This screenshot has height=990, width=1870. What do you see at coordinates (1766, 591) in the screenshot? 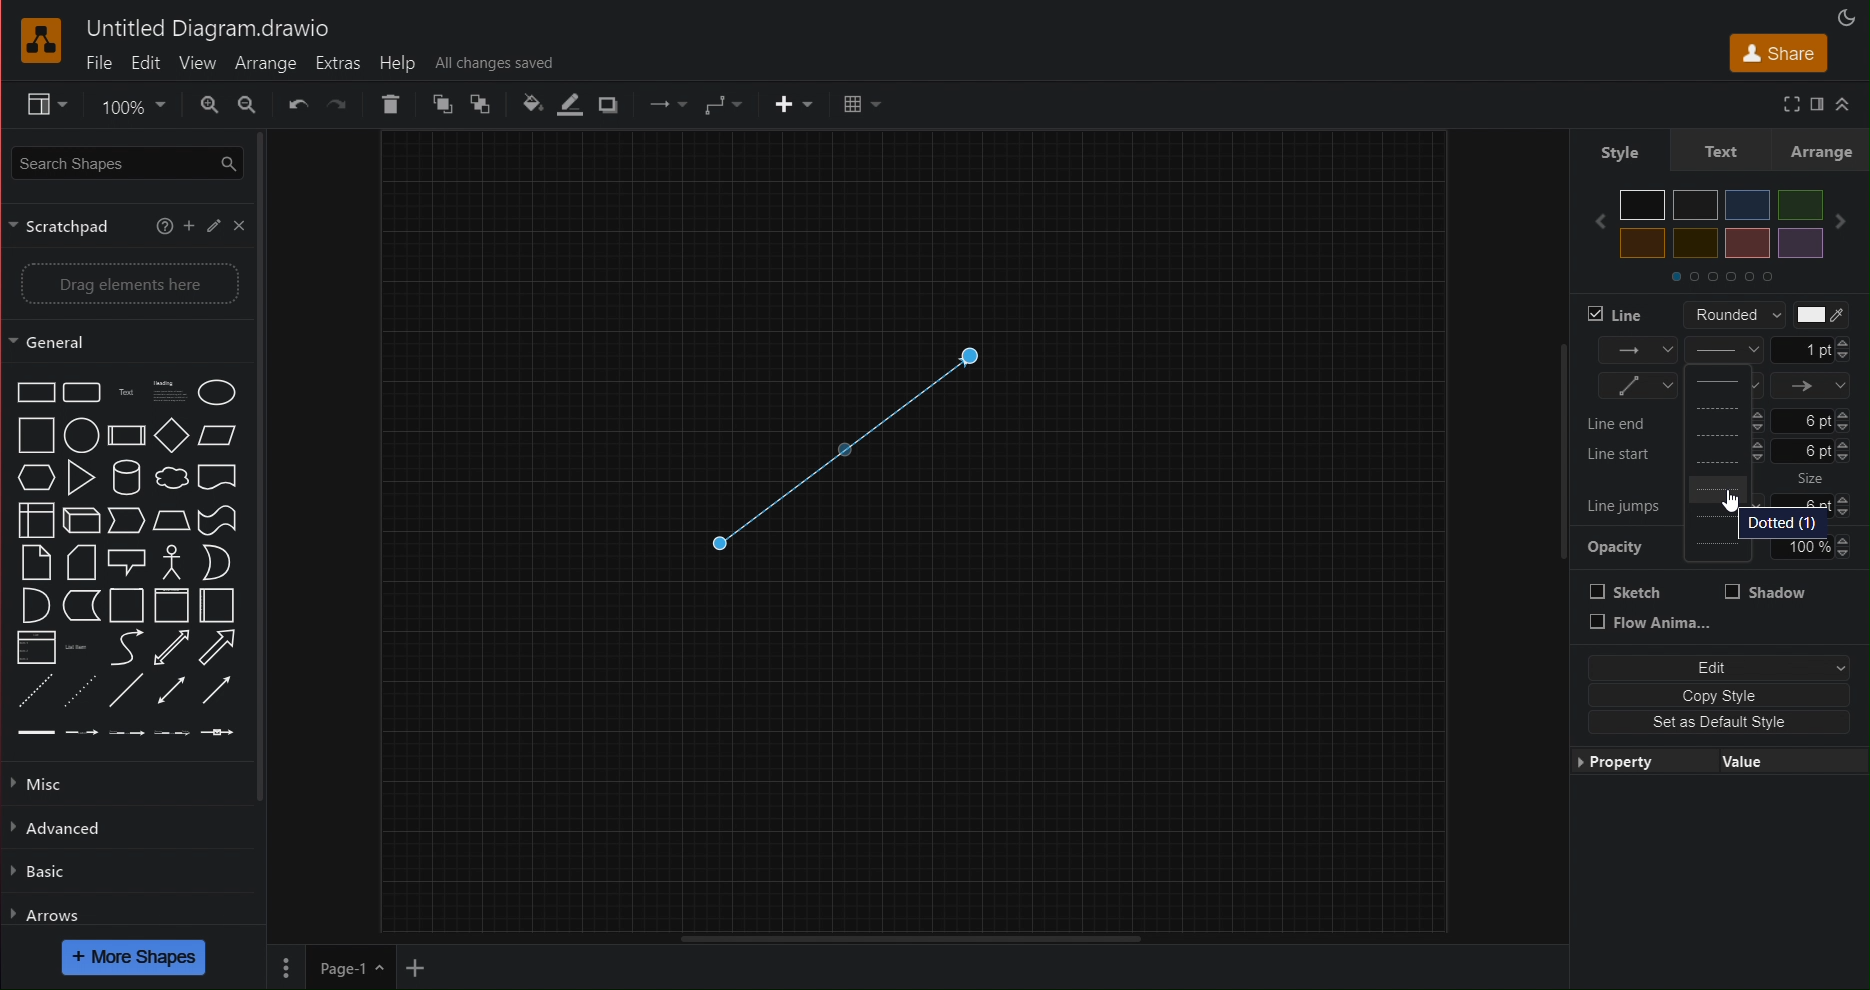
I see `Shadow` at bounding box center [1766, 591].